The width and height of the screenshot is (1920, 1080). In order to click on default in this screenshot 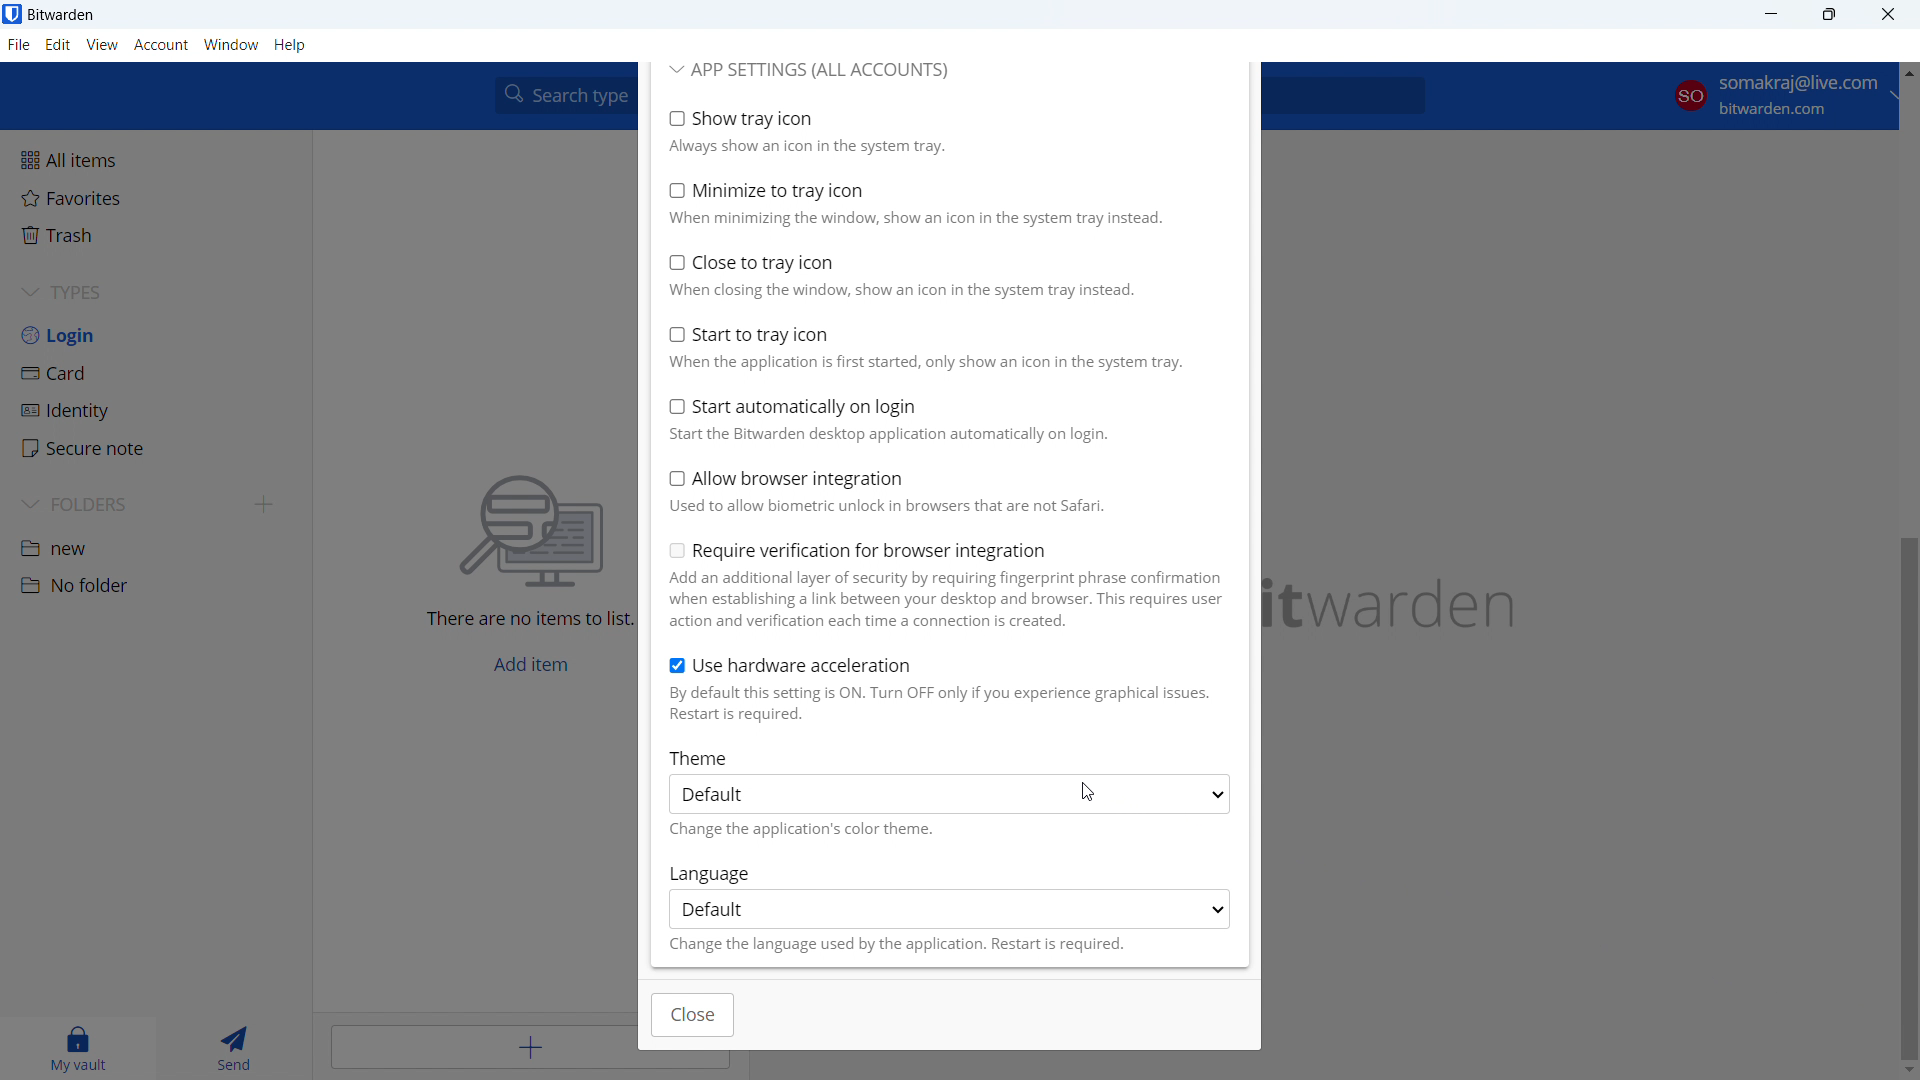, I will do `click(950, 909)`.